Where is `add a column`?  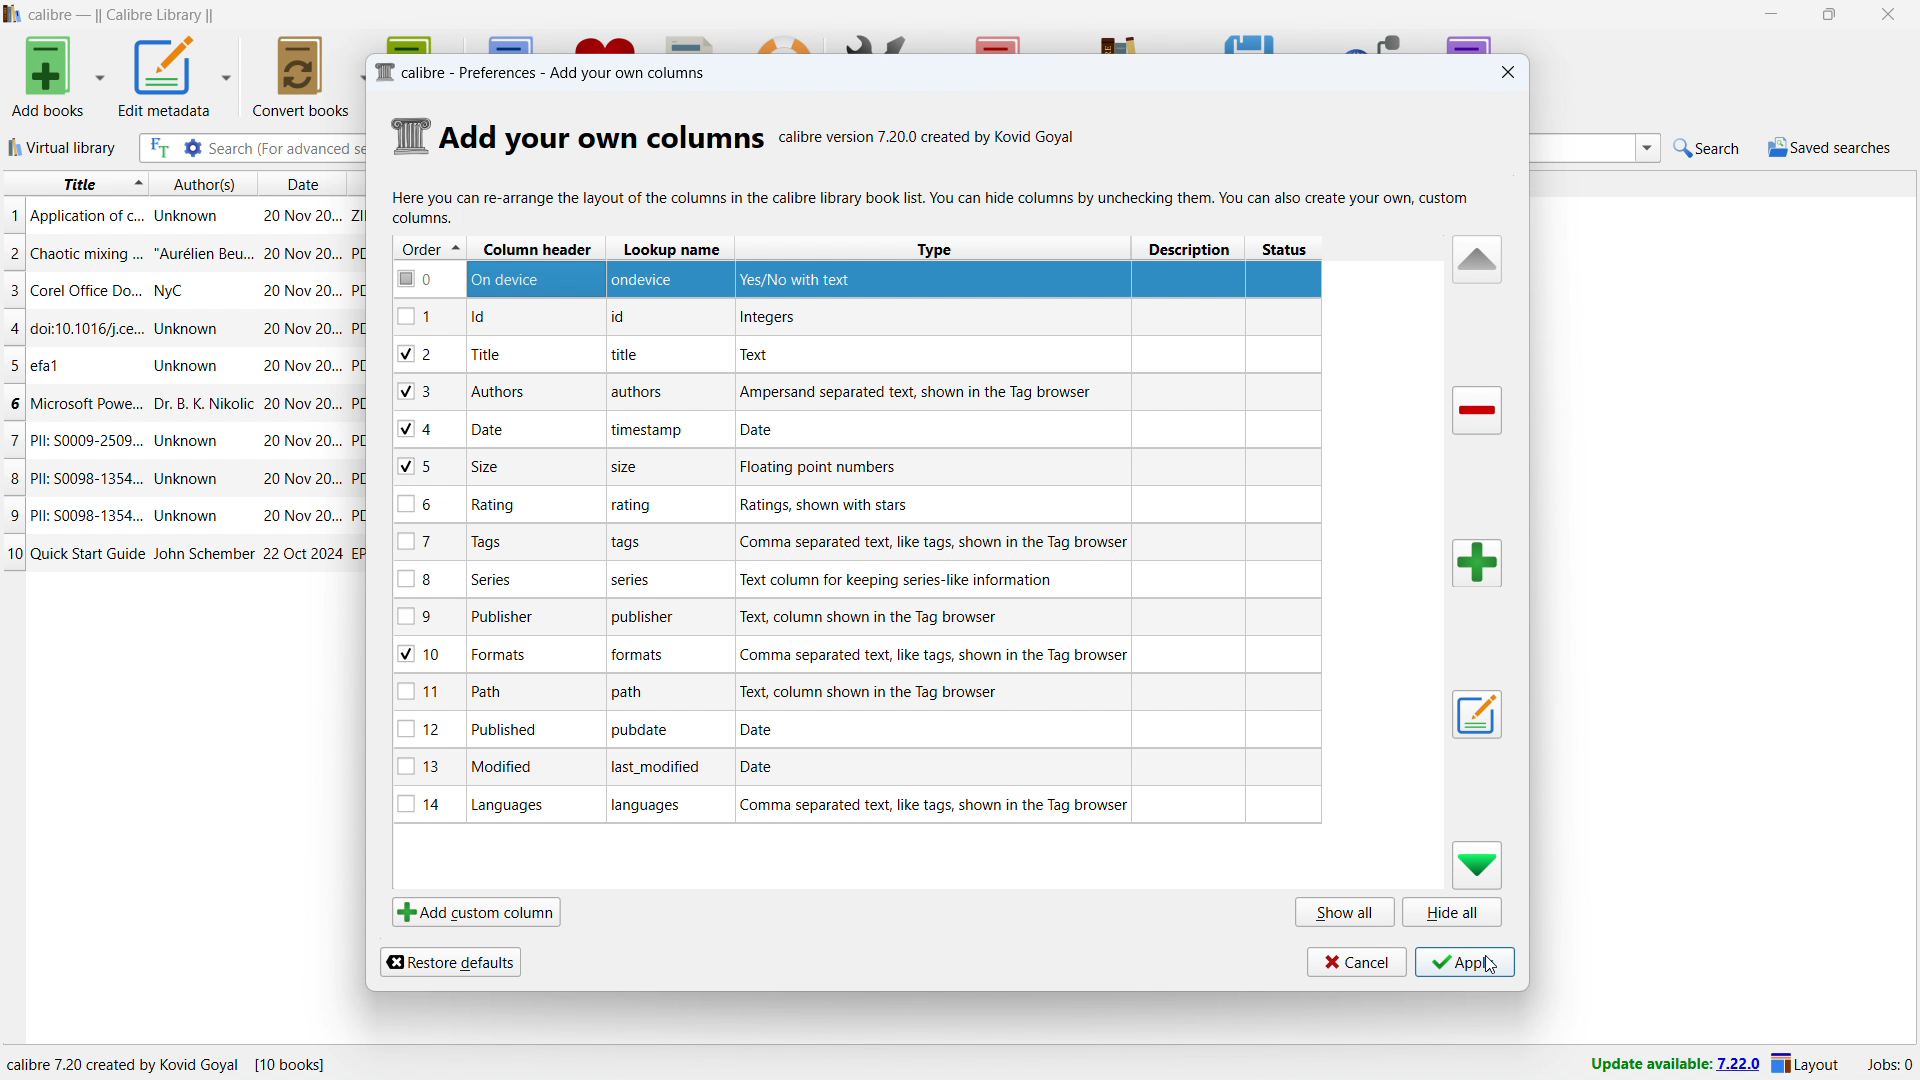
add a column is located at coordinates (1475, 563).